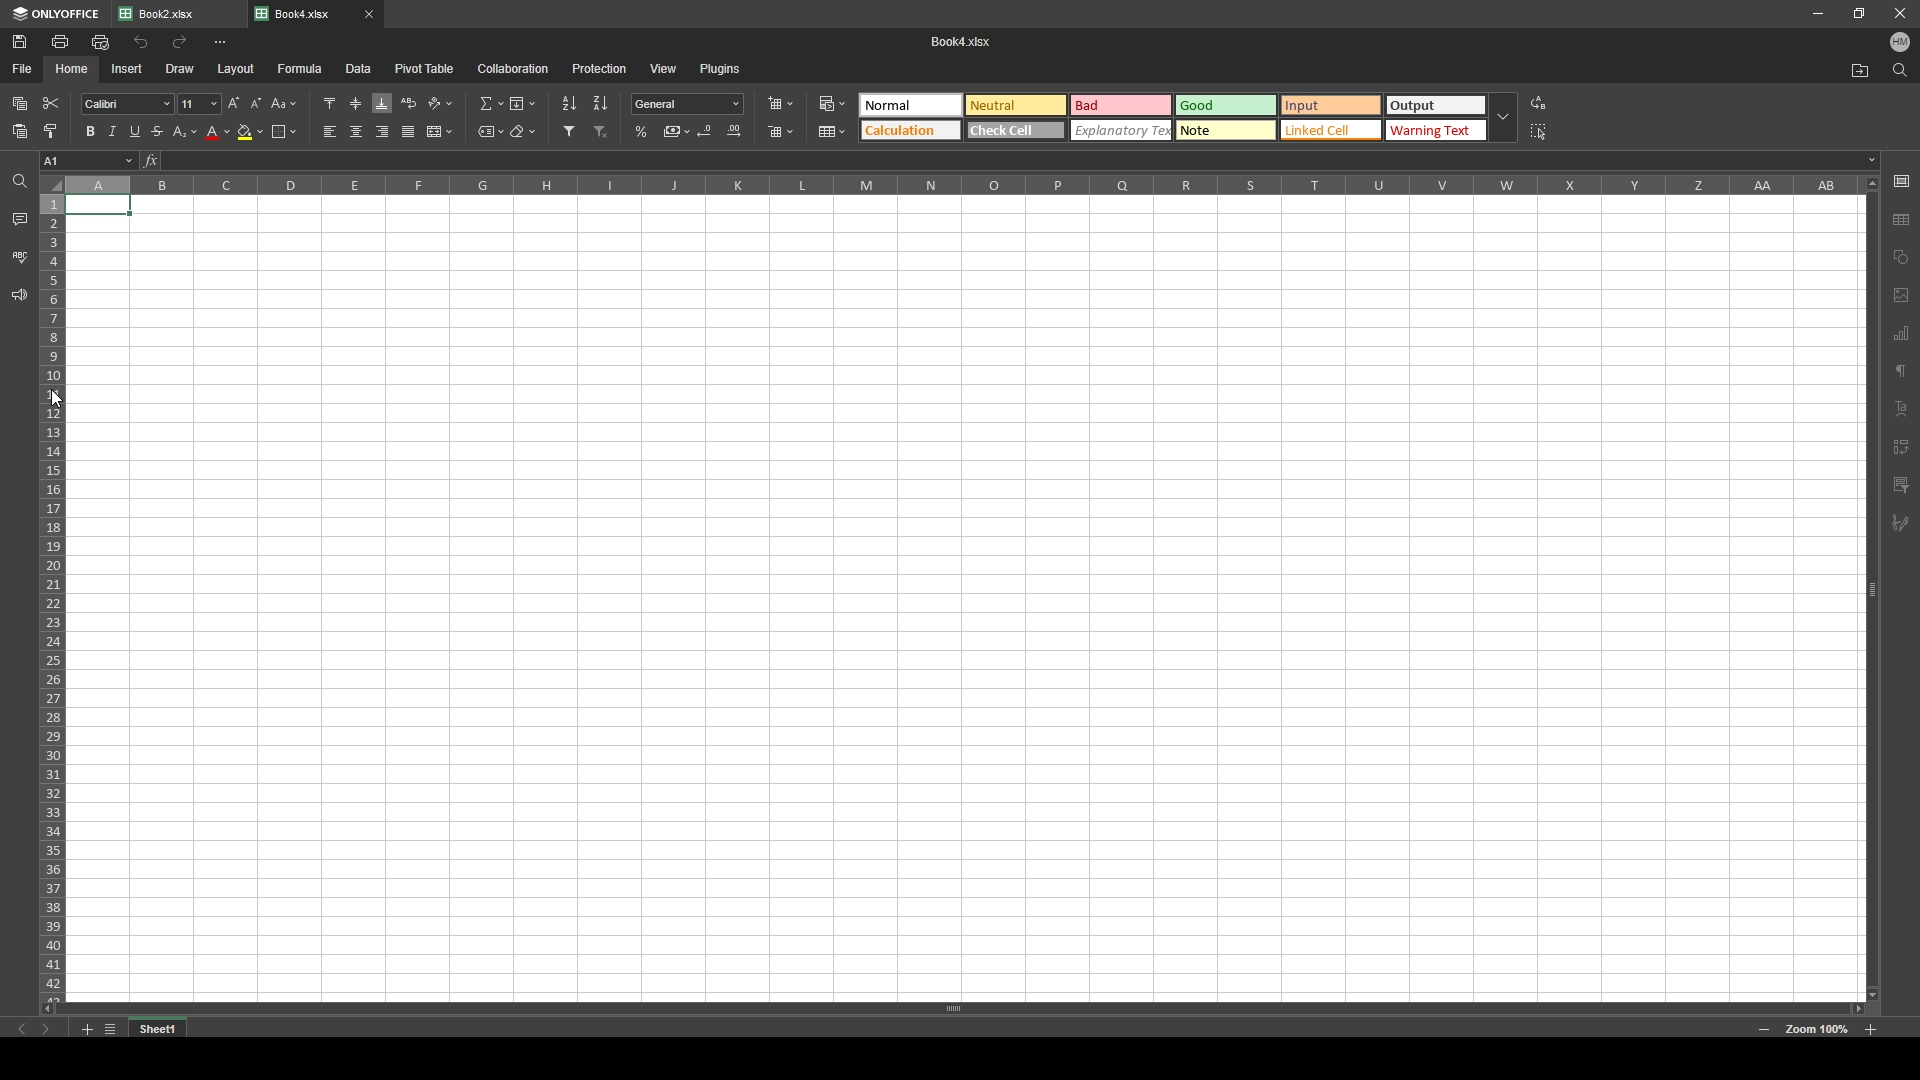 Image resolution: width=1920 pixels, height=1080 pixels. I want to click on shapes, so click(1902, 256).